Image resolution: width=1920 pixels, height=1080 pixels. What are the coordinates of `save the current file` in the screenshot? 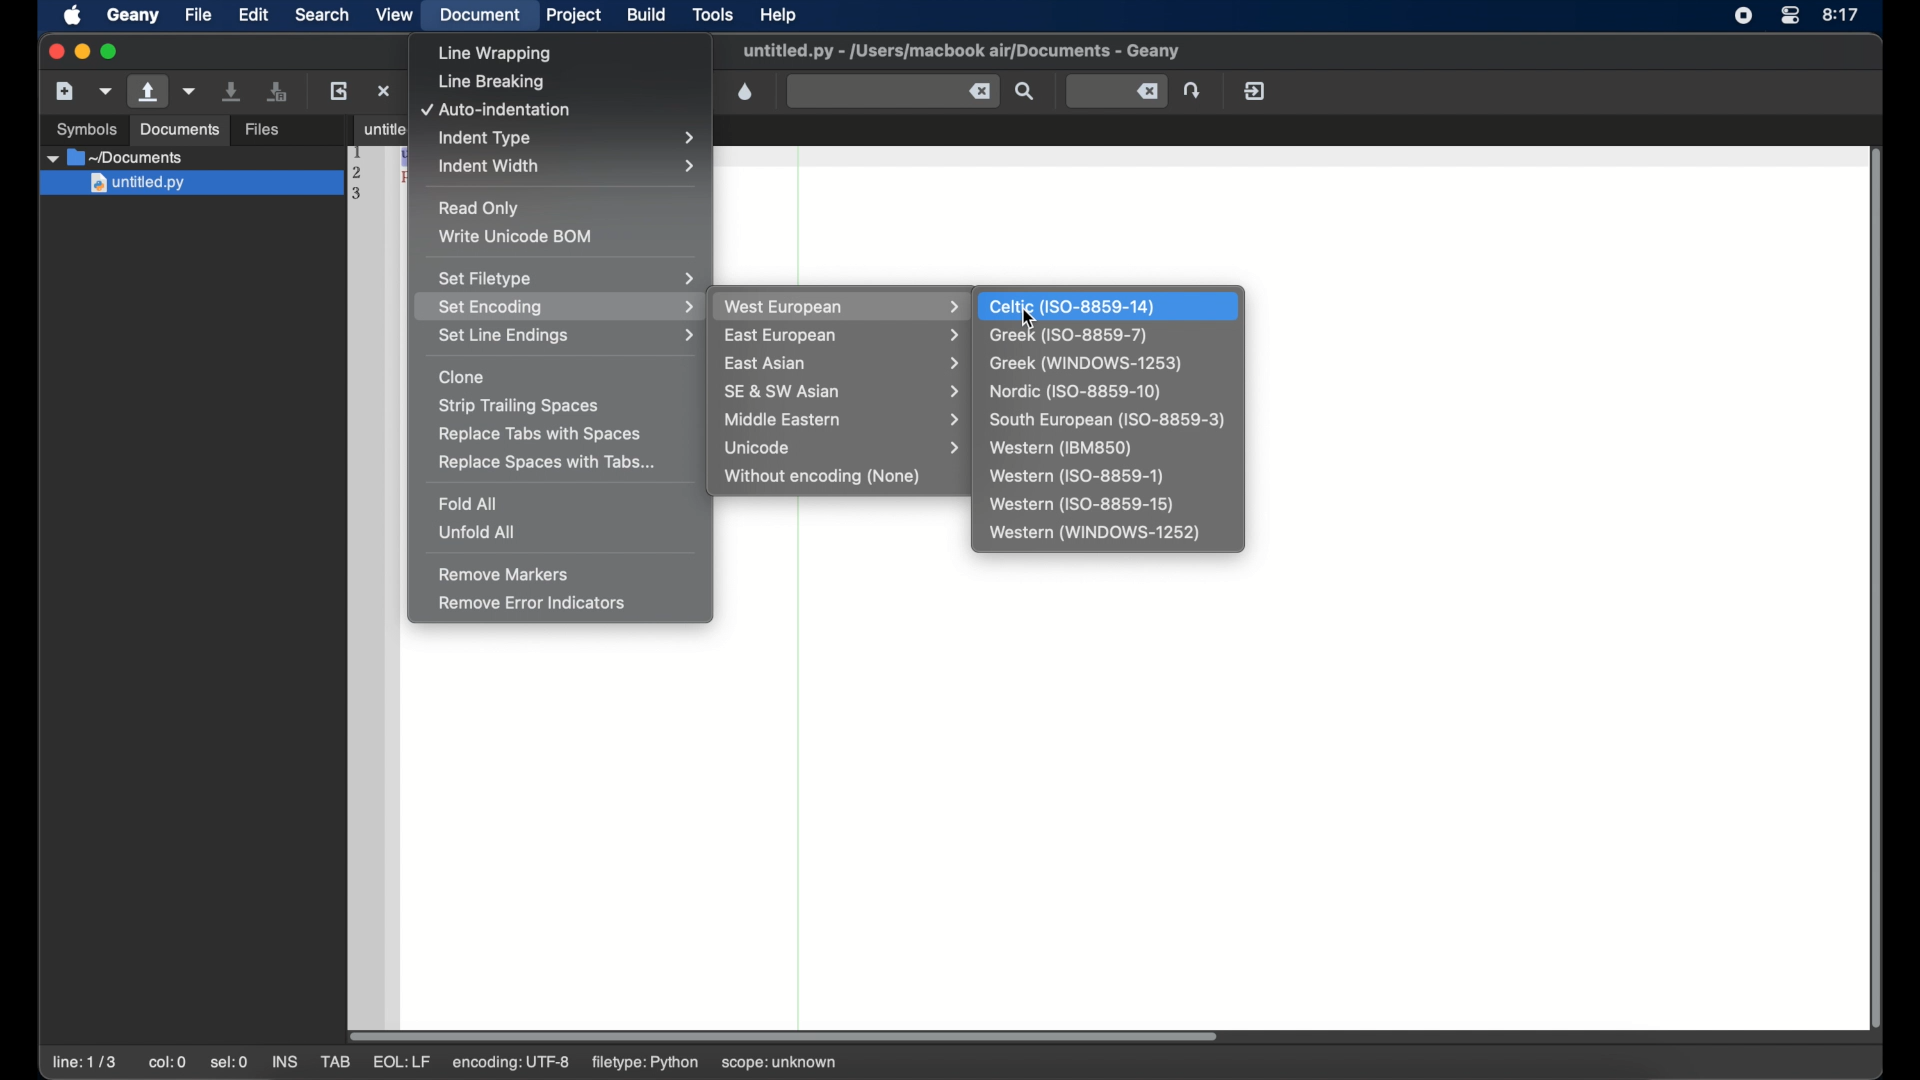 It's located at (232, 91).